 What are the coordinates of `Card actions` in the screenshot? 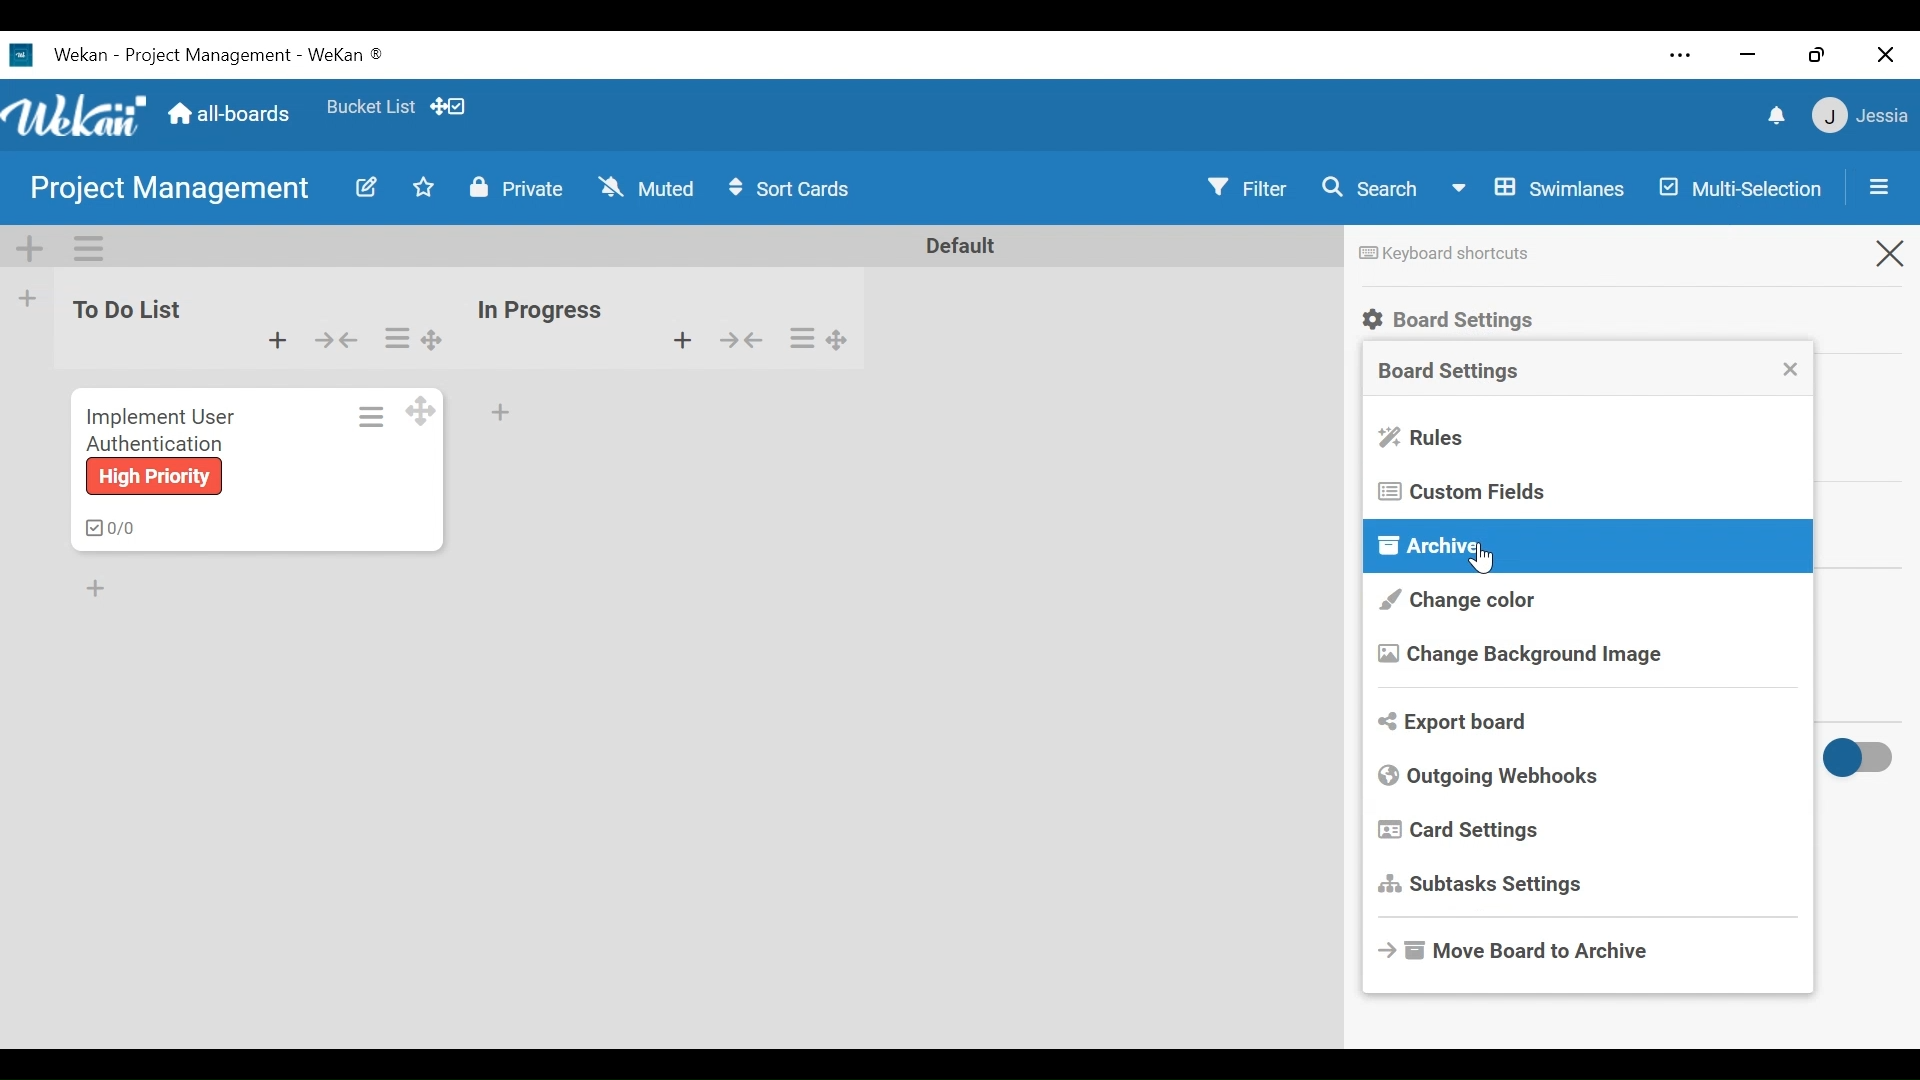 It's located at (370, 416).